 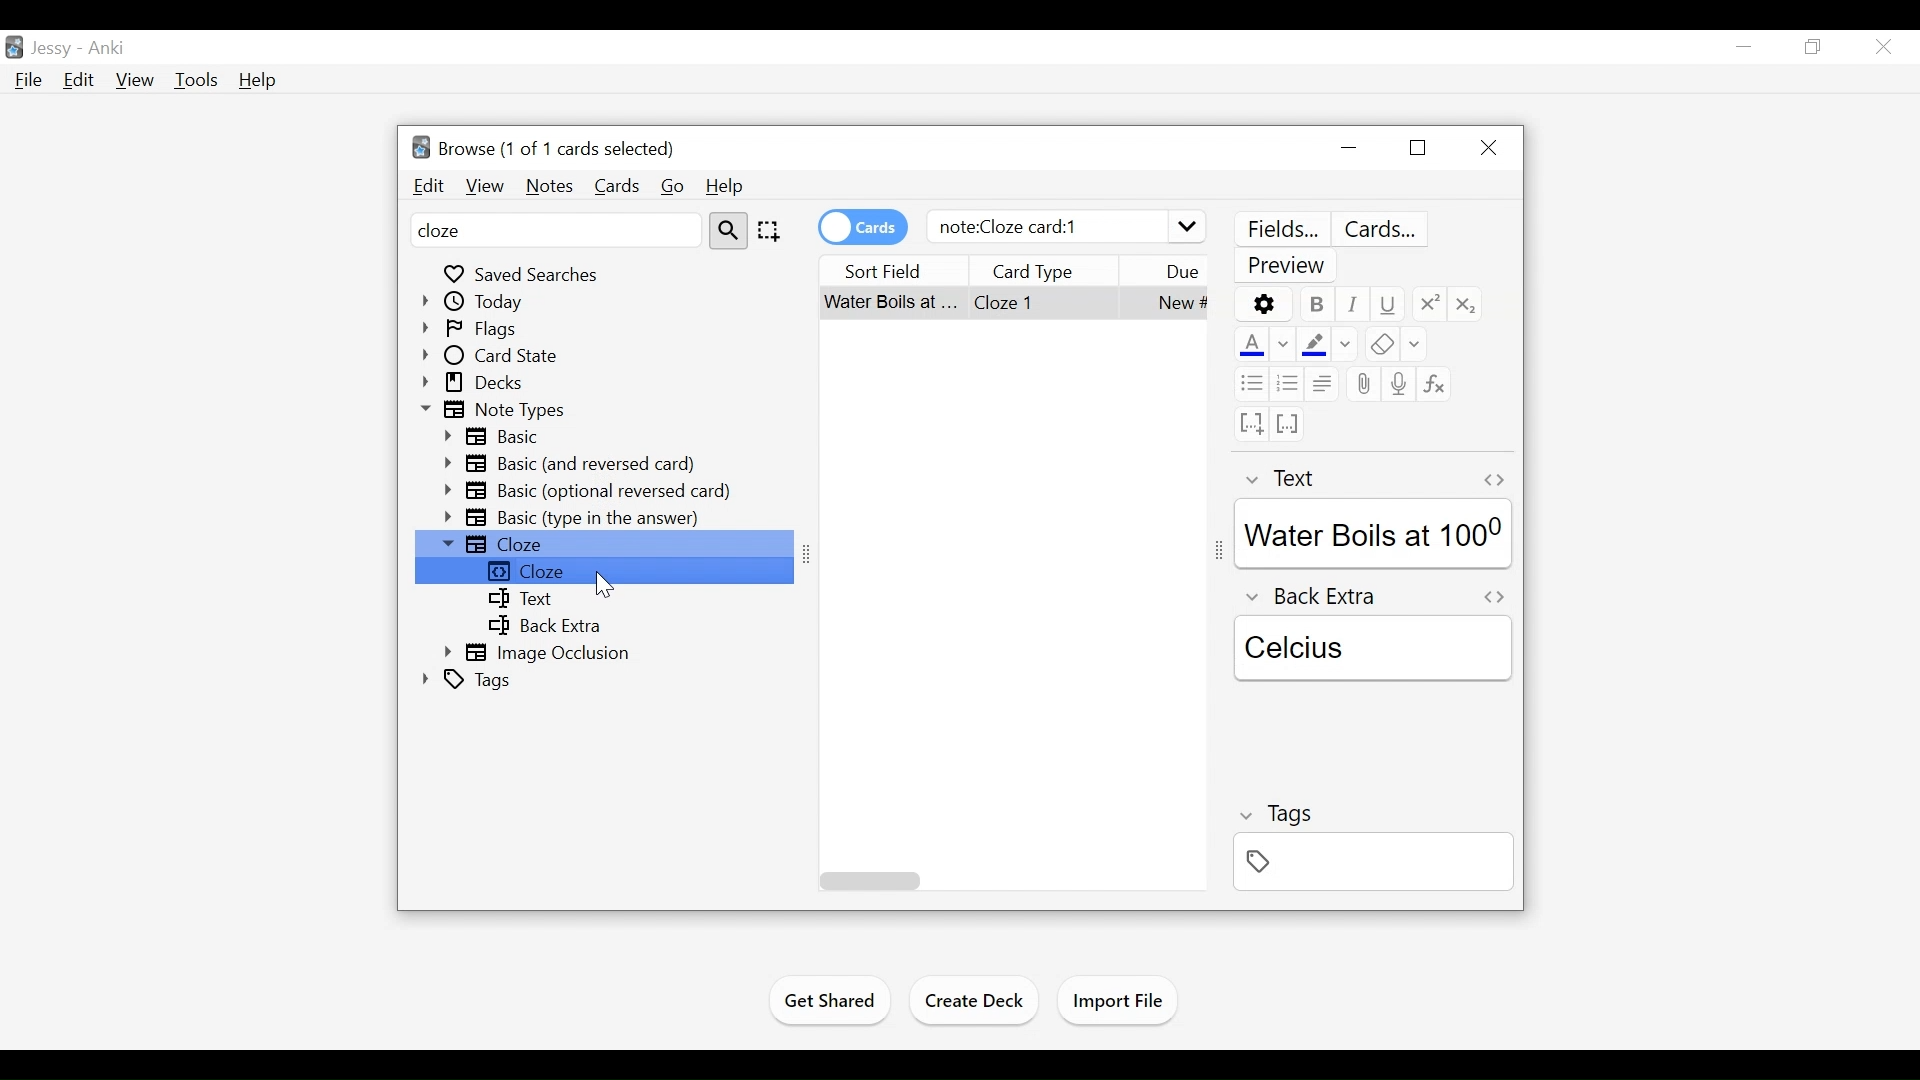 I want to click on Image Oclusion, so click(x=542, y=654).